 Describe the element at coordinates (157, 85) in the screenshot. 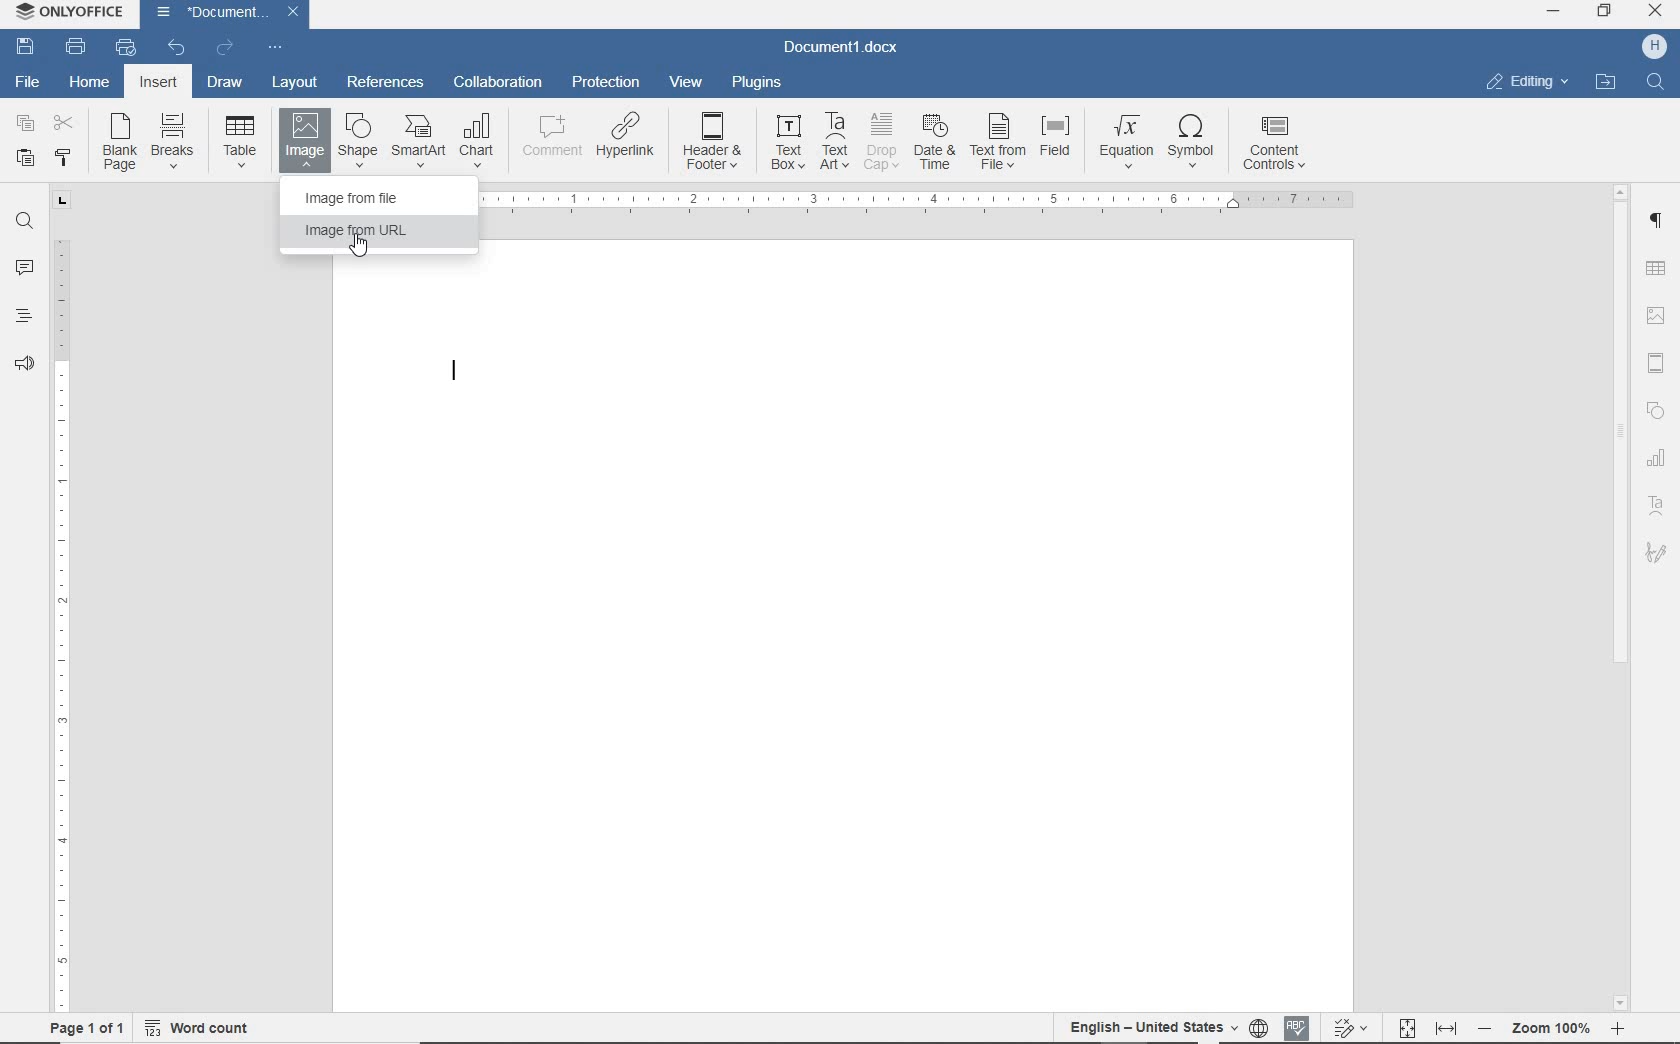

I see `insert` at that location.